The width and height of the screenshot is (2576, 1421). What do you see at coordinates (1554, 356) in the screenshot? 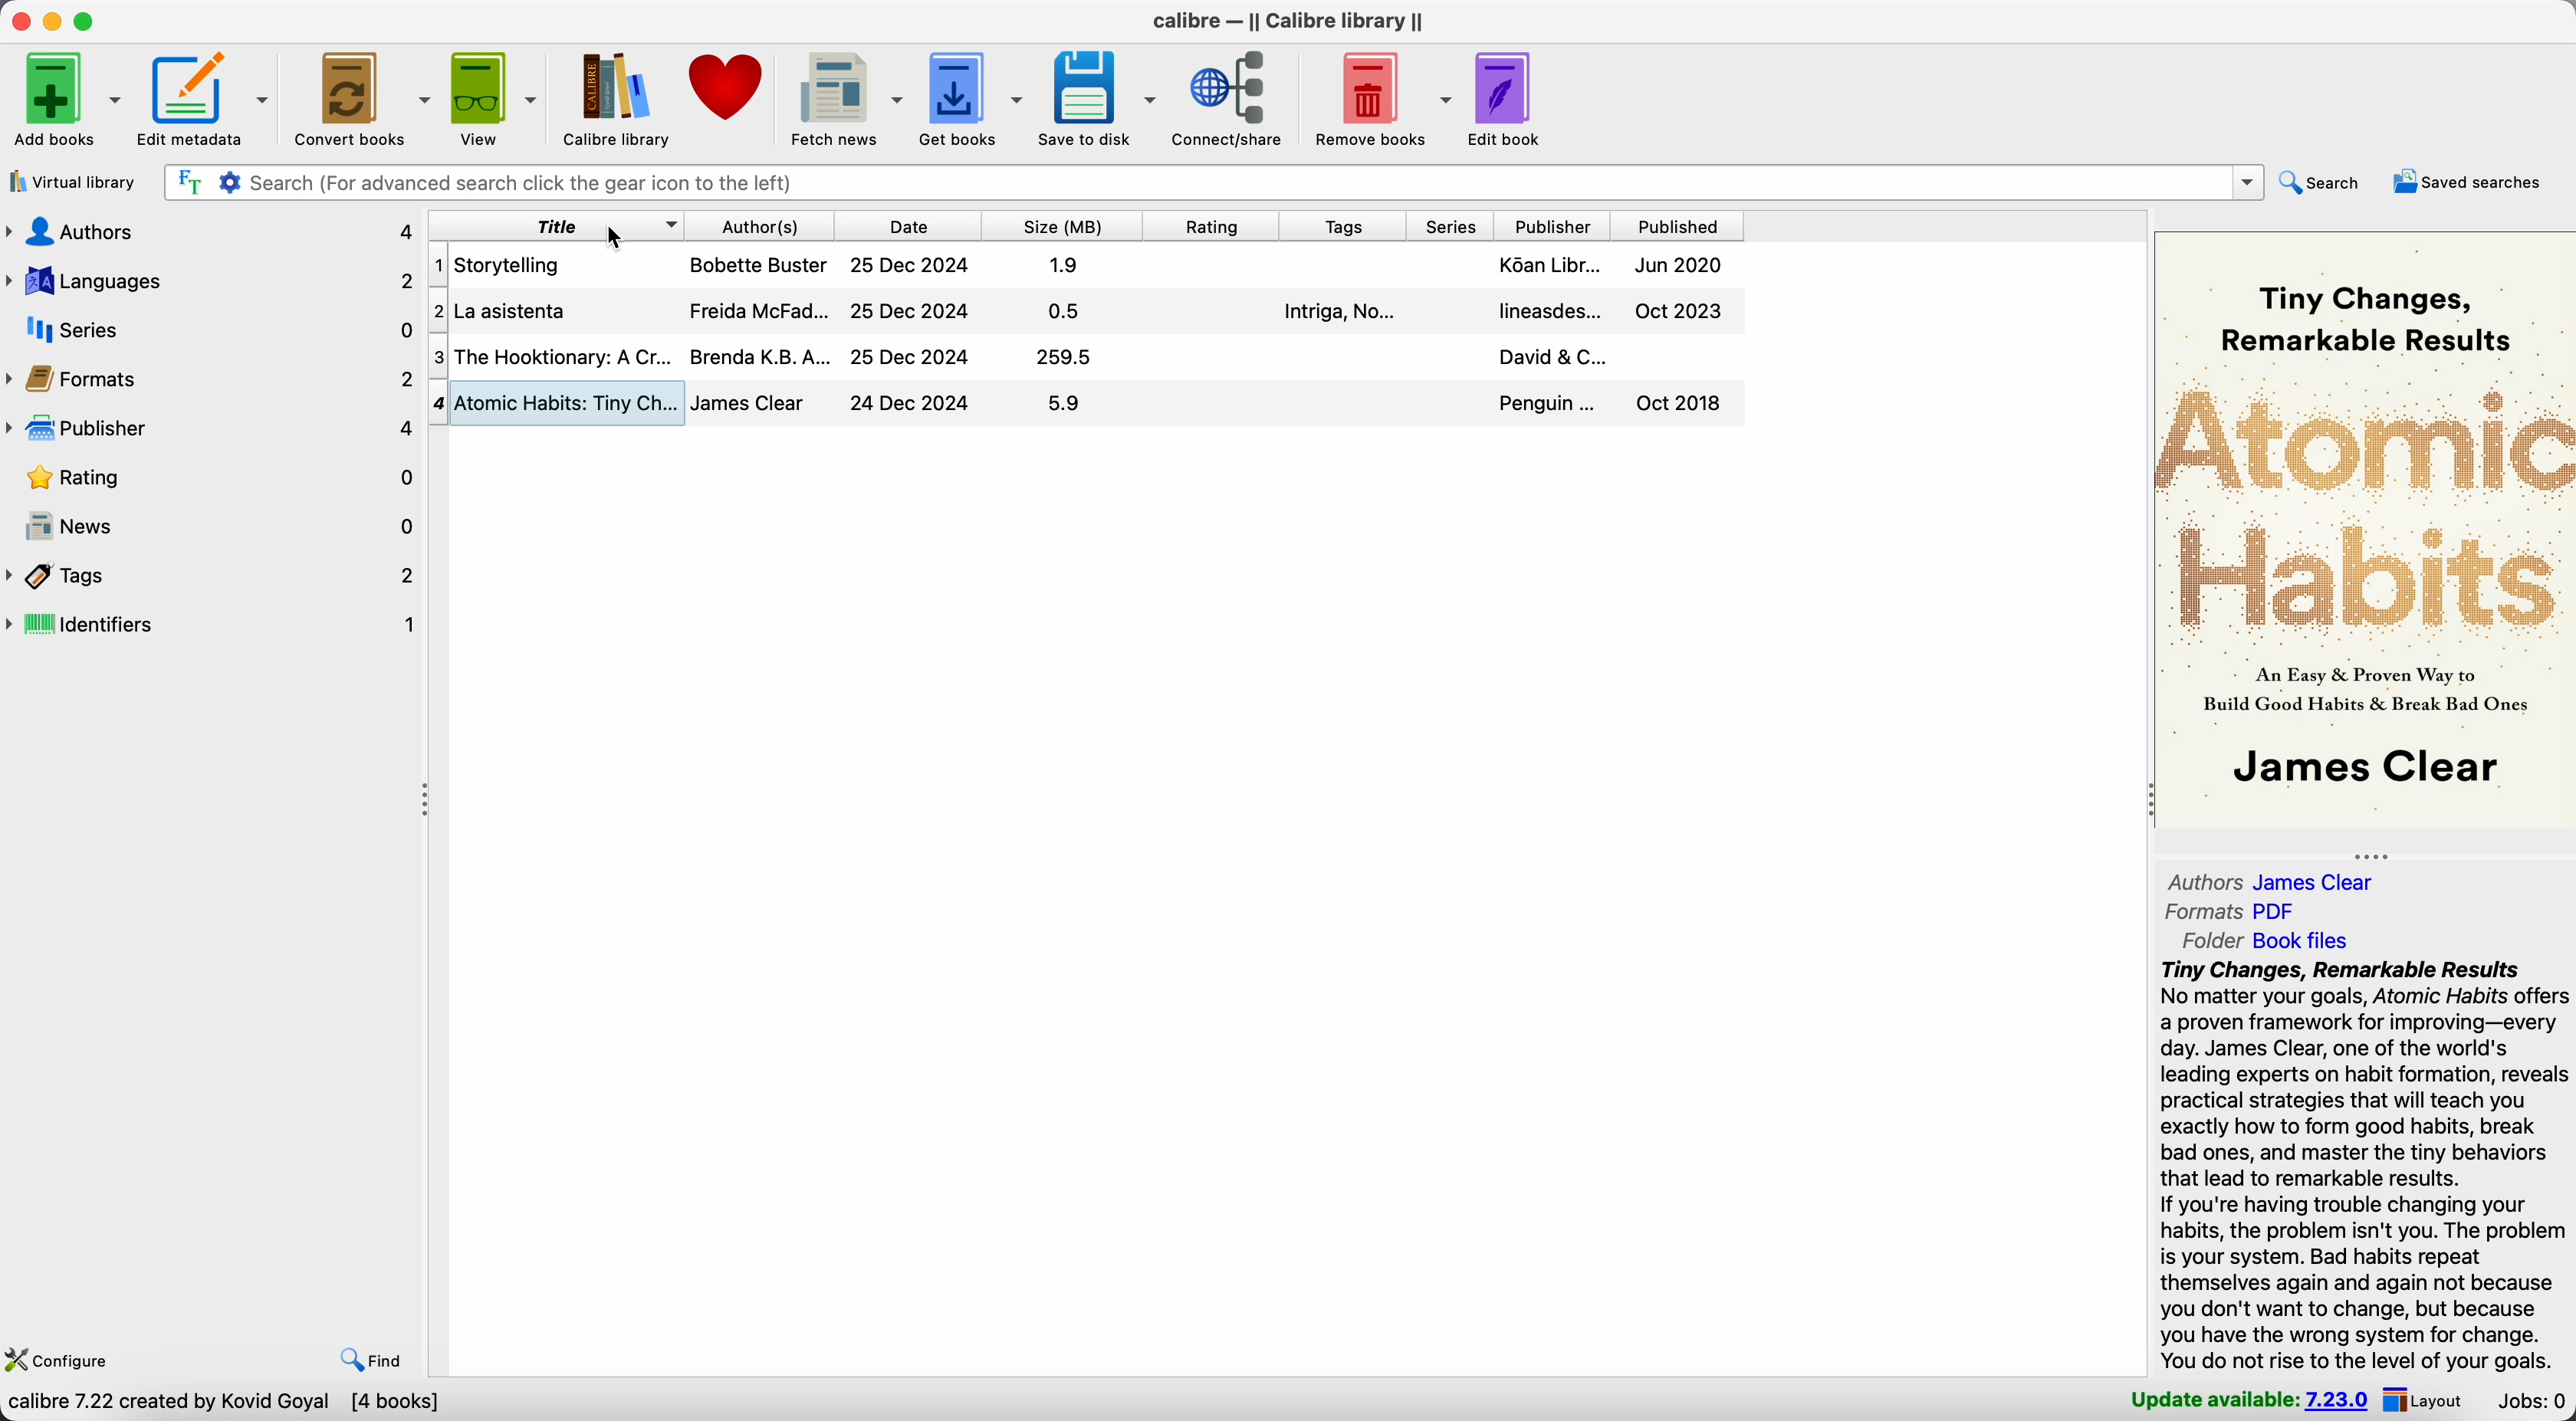
I see `david & C...` at bounding box center [1554, 356].